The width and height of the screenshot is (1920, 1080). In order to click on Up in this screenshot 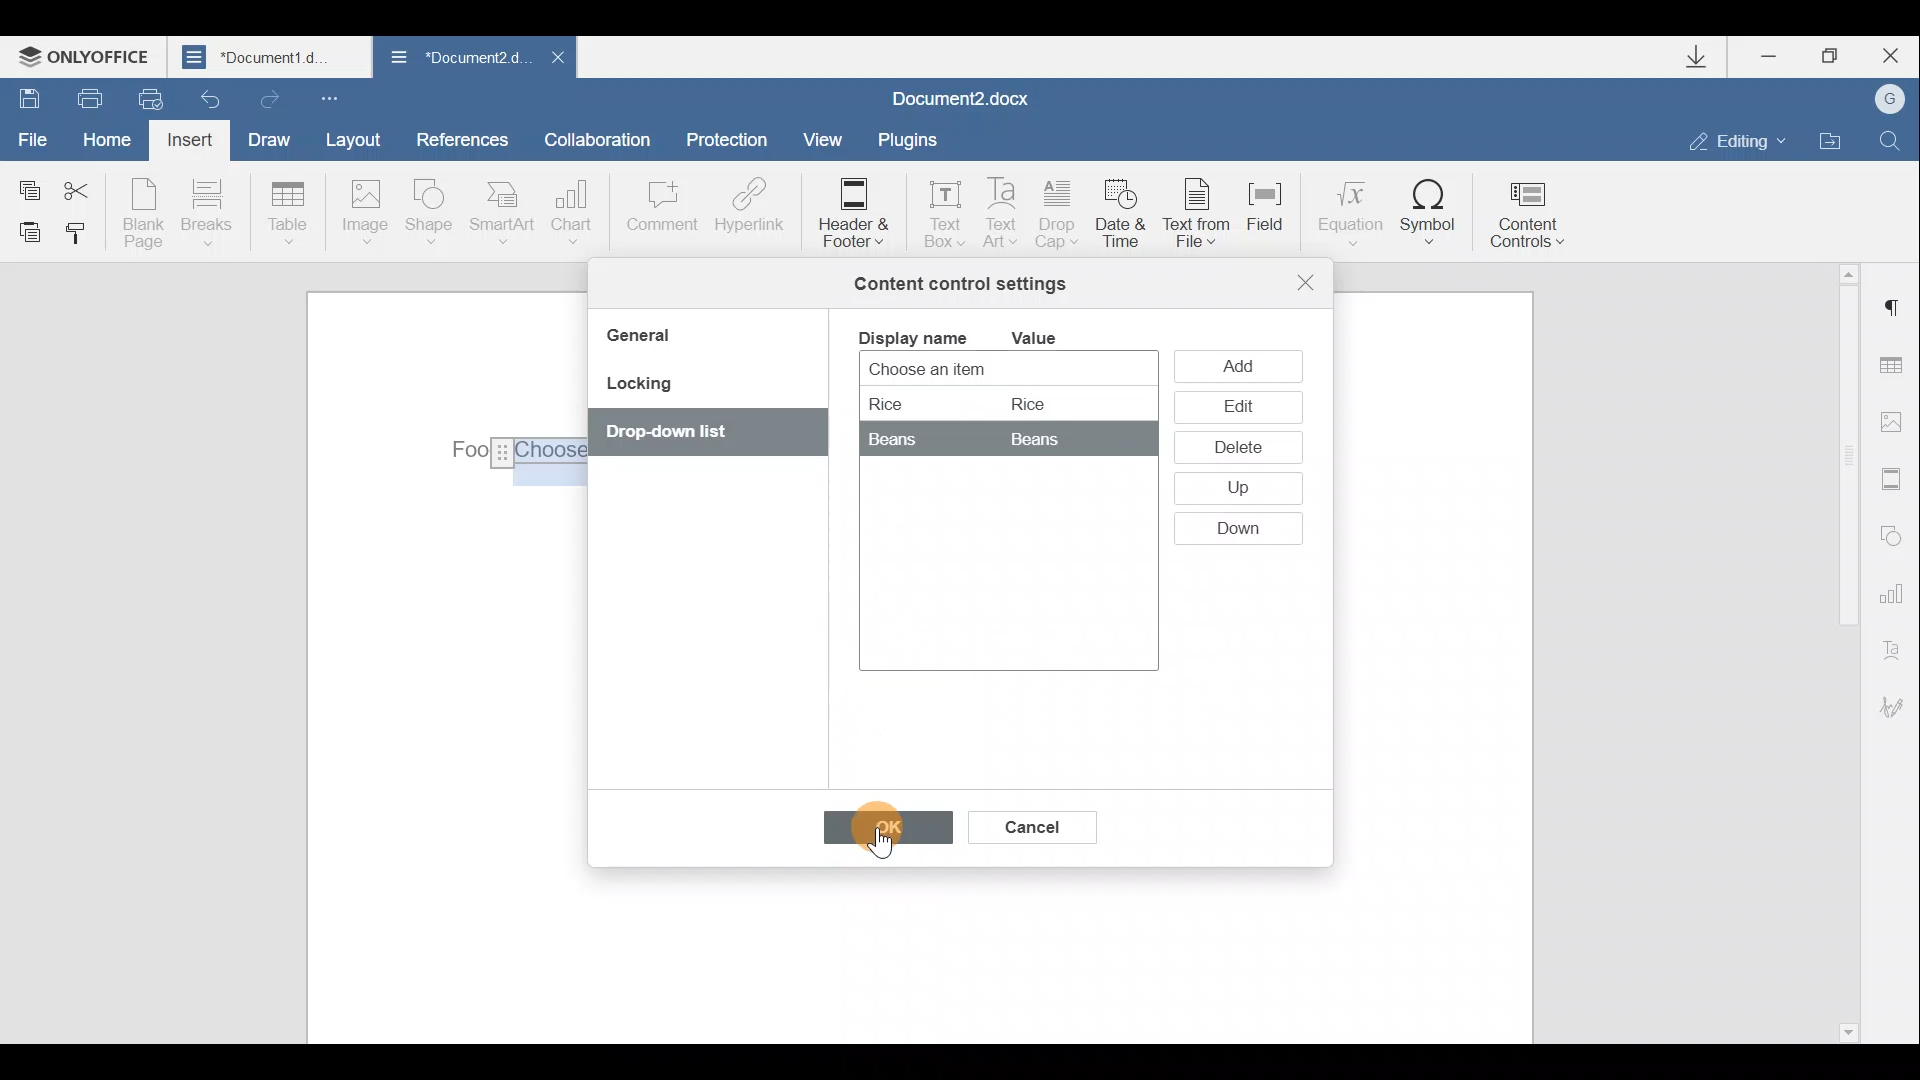, I will do `click(1236, 490)`.